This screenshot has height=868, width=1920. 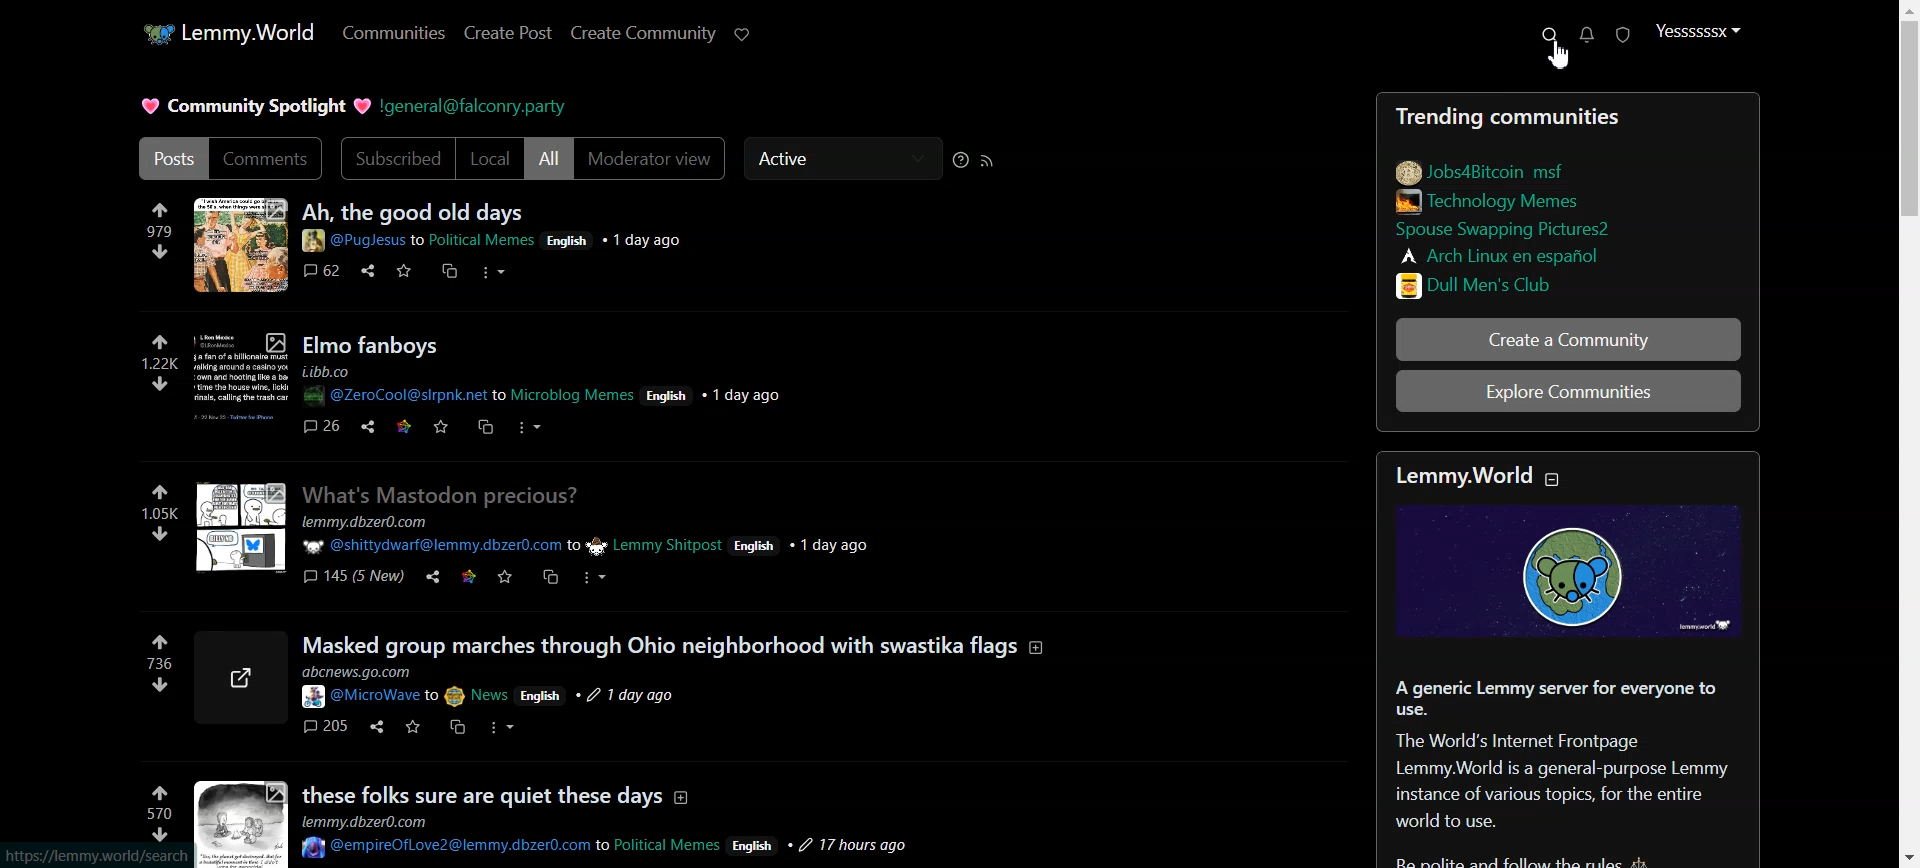 I want to click on post, so click(x=375, y=343).